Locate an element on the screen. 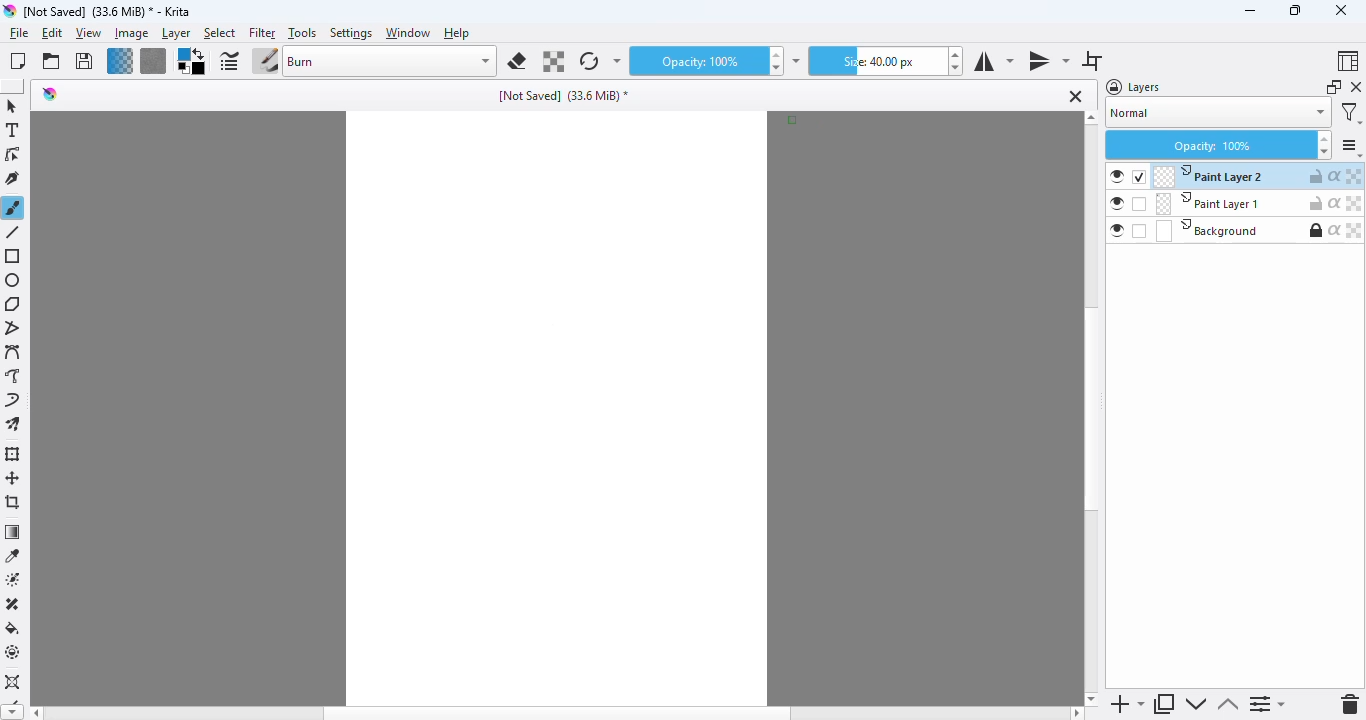 The width and height of the screenshot is (1366, 720). preserve alpha is located at coordinates (554, 62).